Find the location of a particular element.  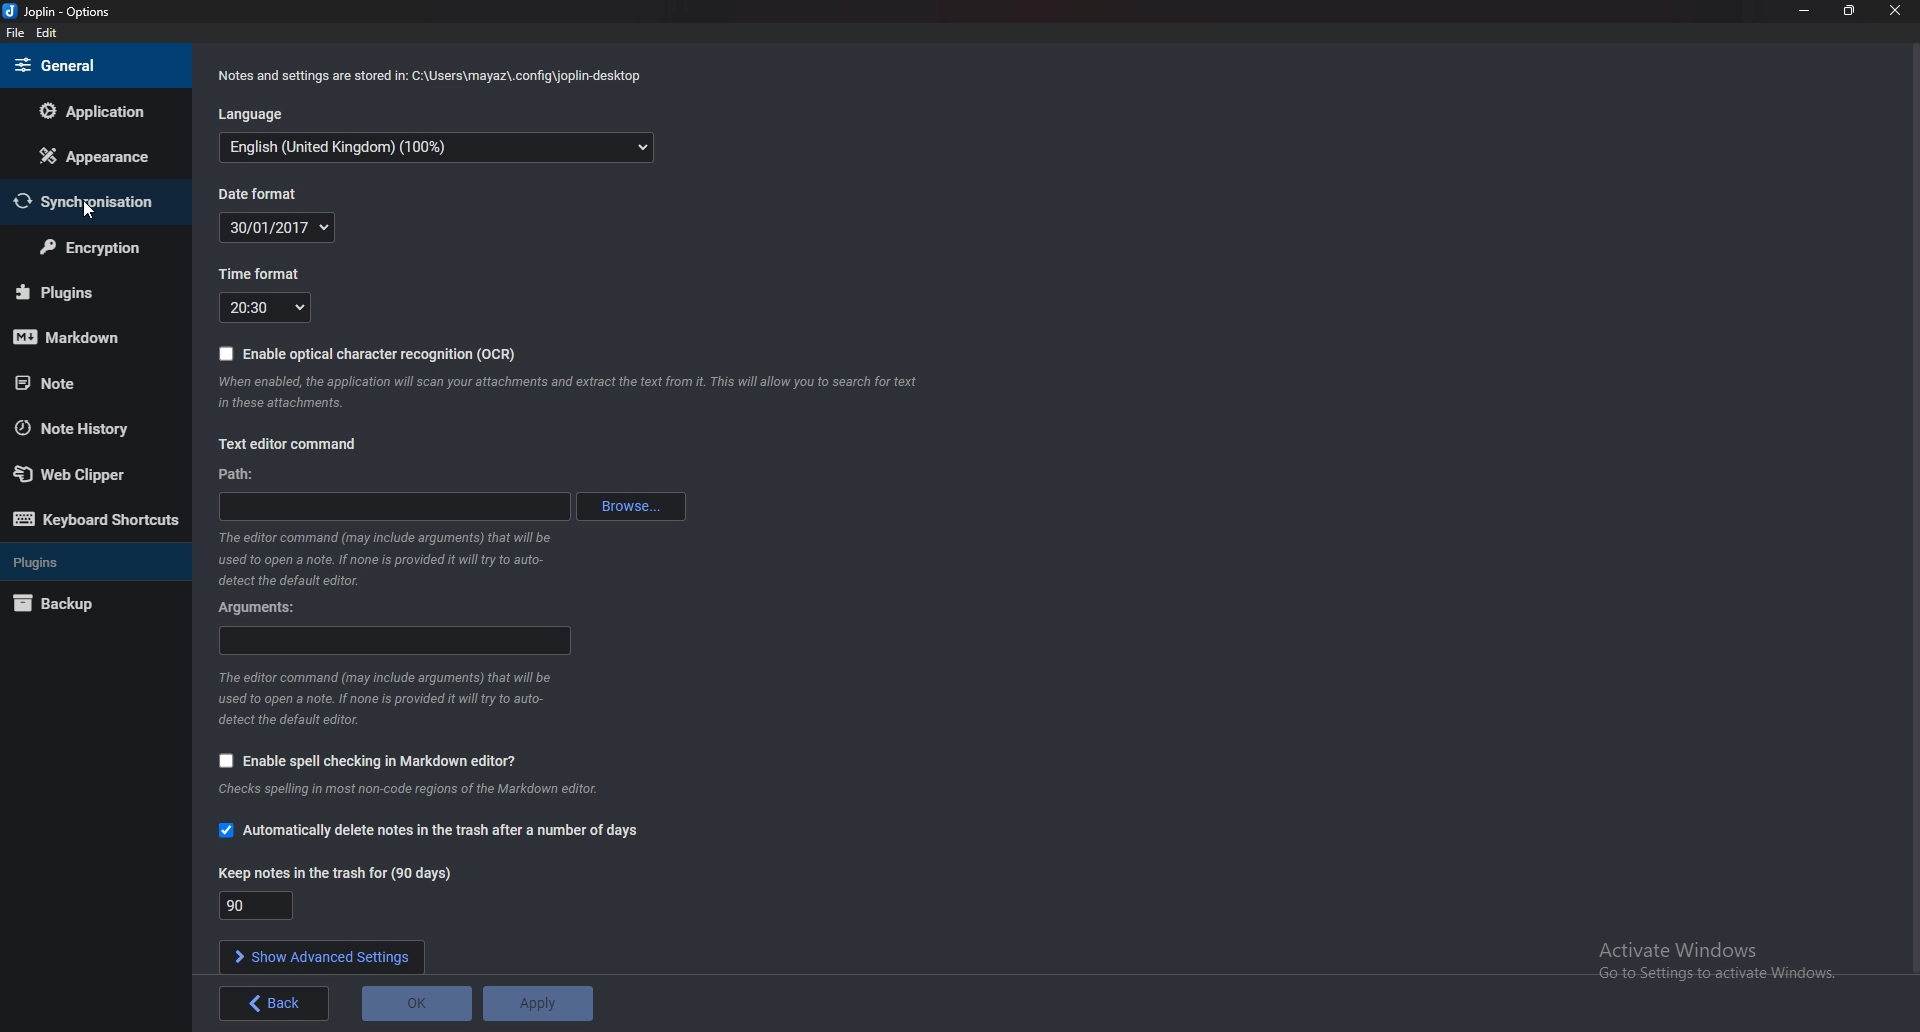

The editor command (may include arguments) that will be used to open note if note is provided it will try to detect the default editor is located at coordinates (384, 699).